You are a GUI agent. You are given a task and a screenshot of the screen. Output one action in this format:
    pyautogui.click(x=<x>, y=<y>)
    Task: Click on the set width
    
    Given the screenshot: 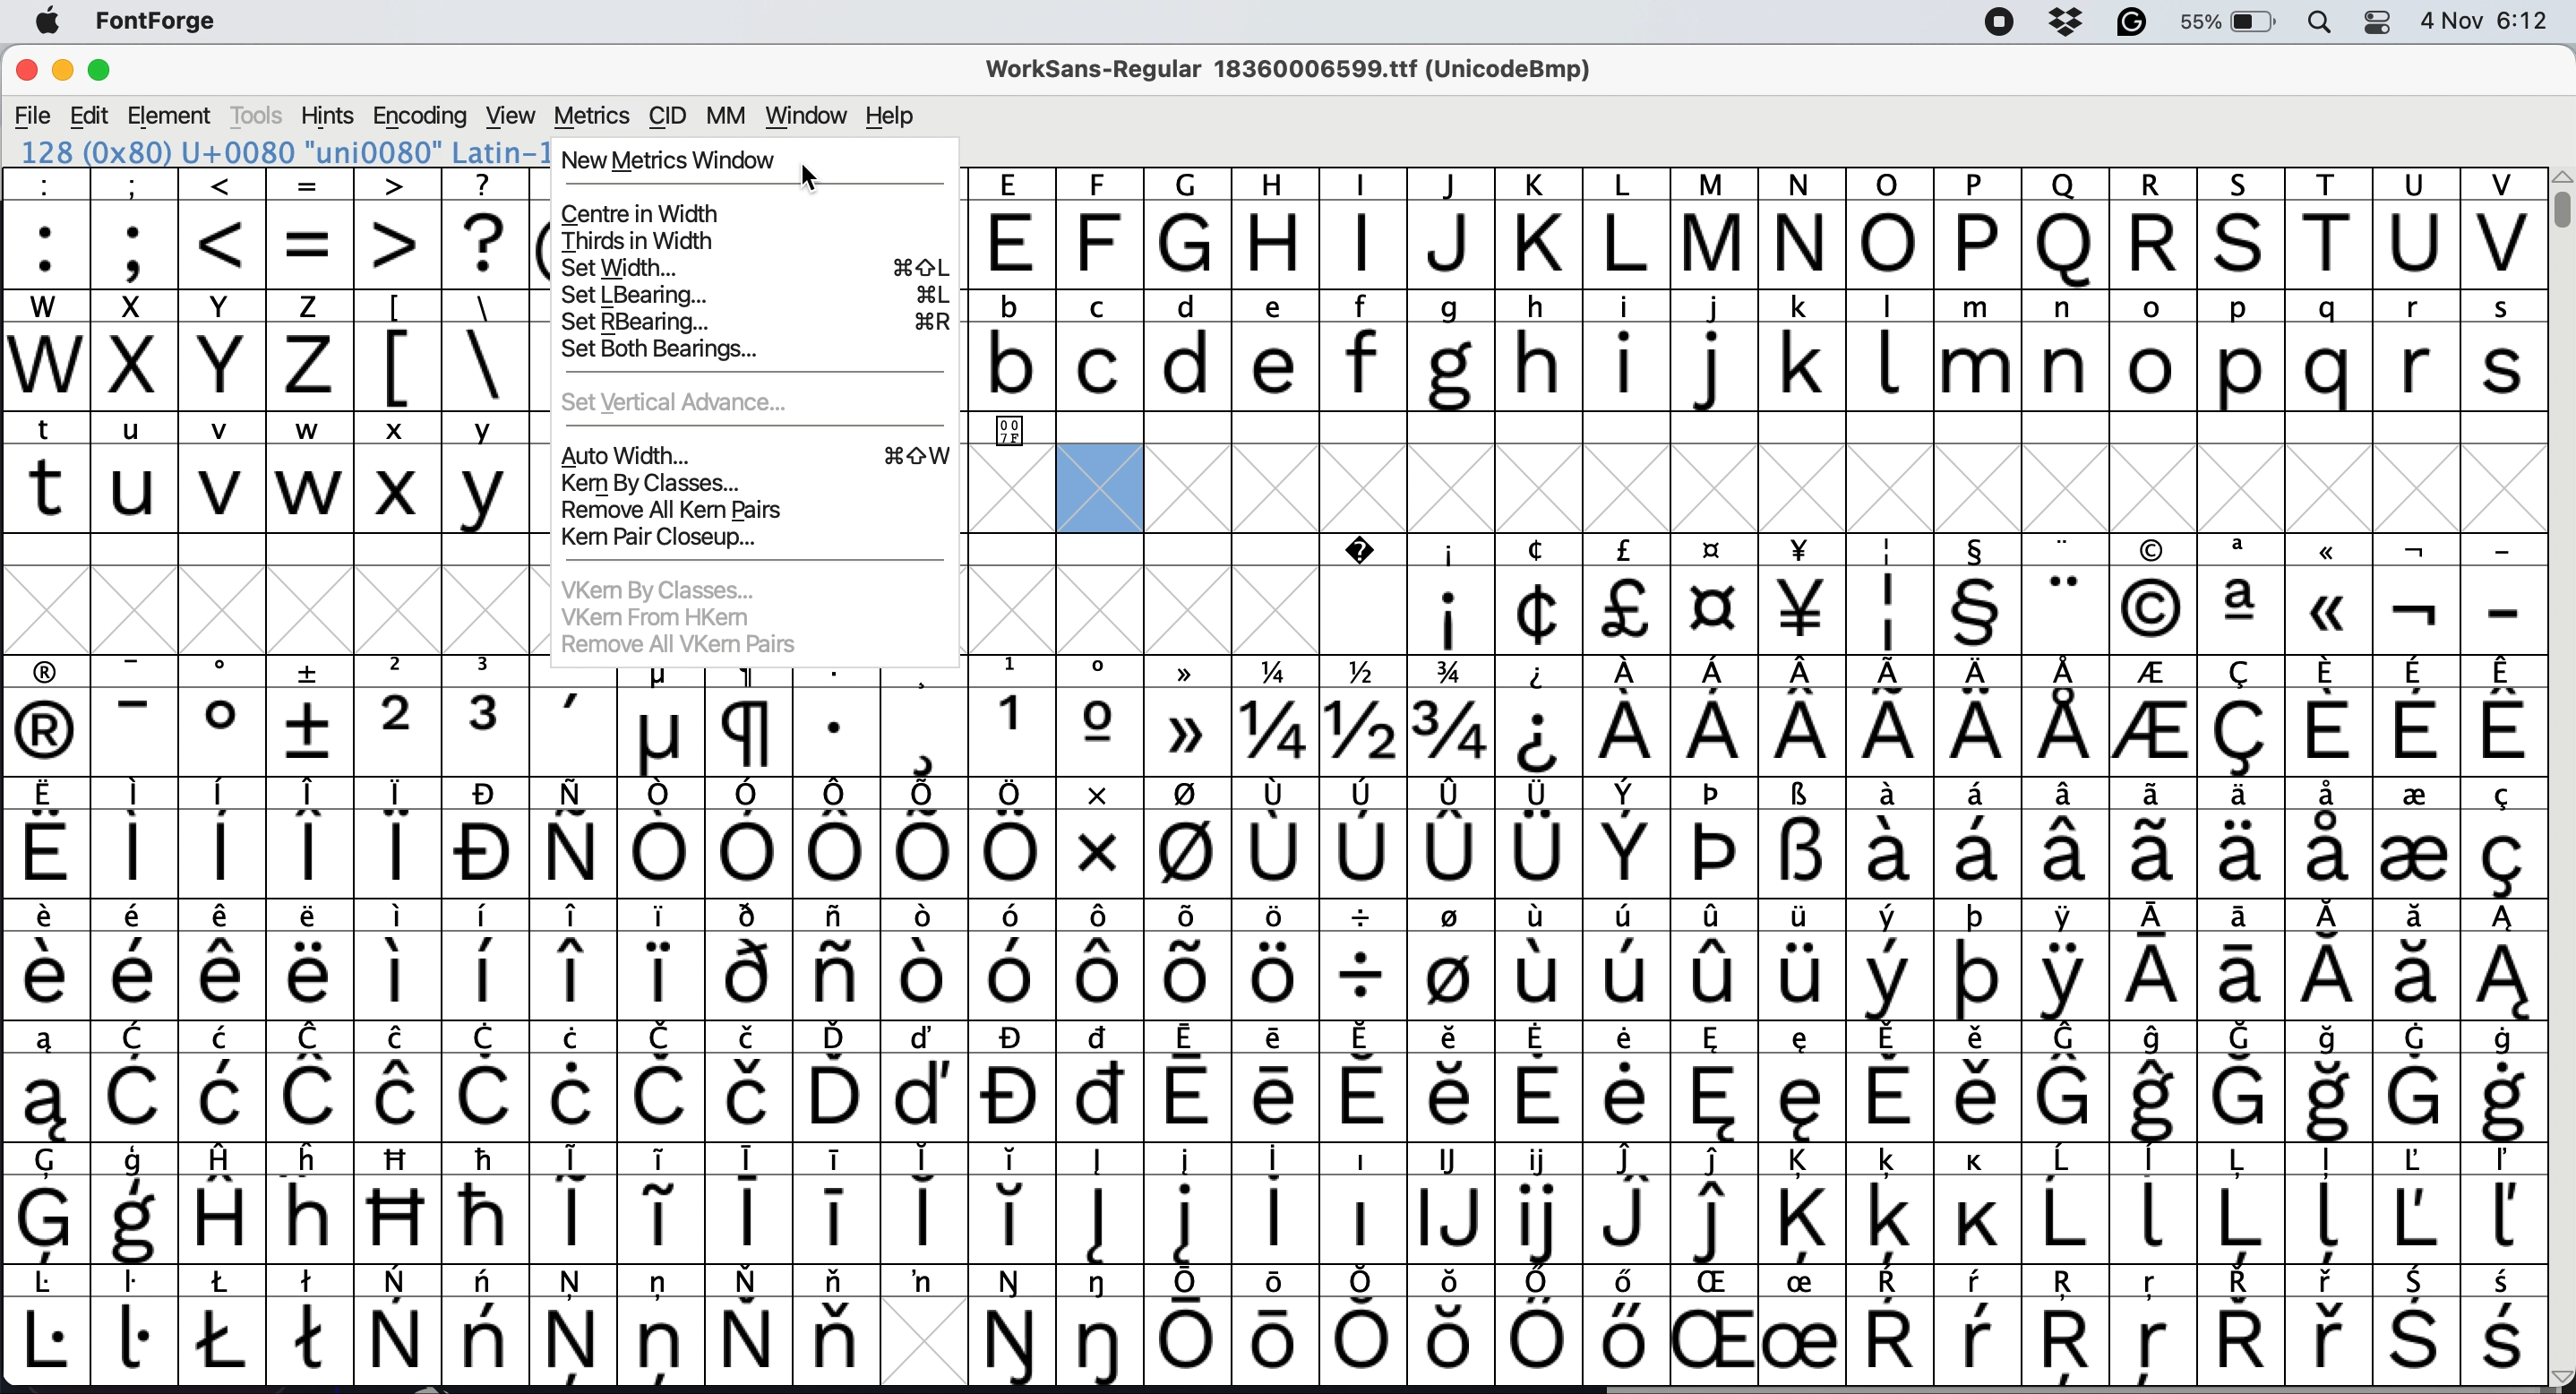 What is the action you would take?
    pyautogui.click(x=753, y=267)
    